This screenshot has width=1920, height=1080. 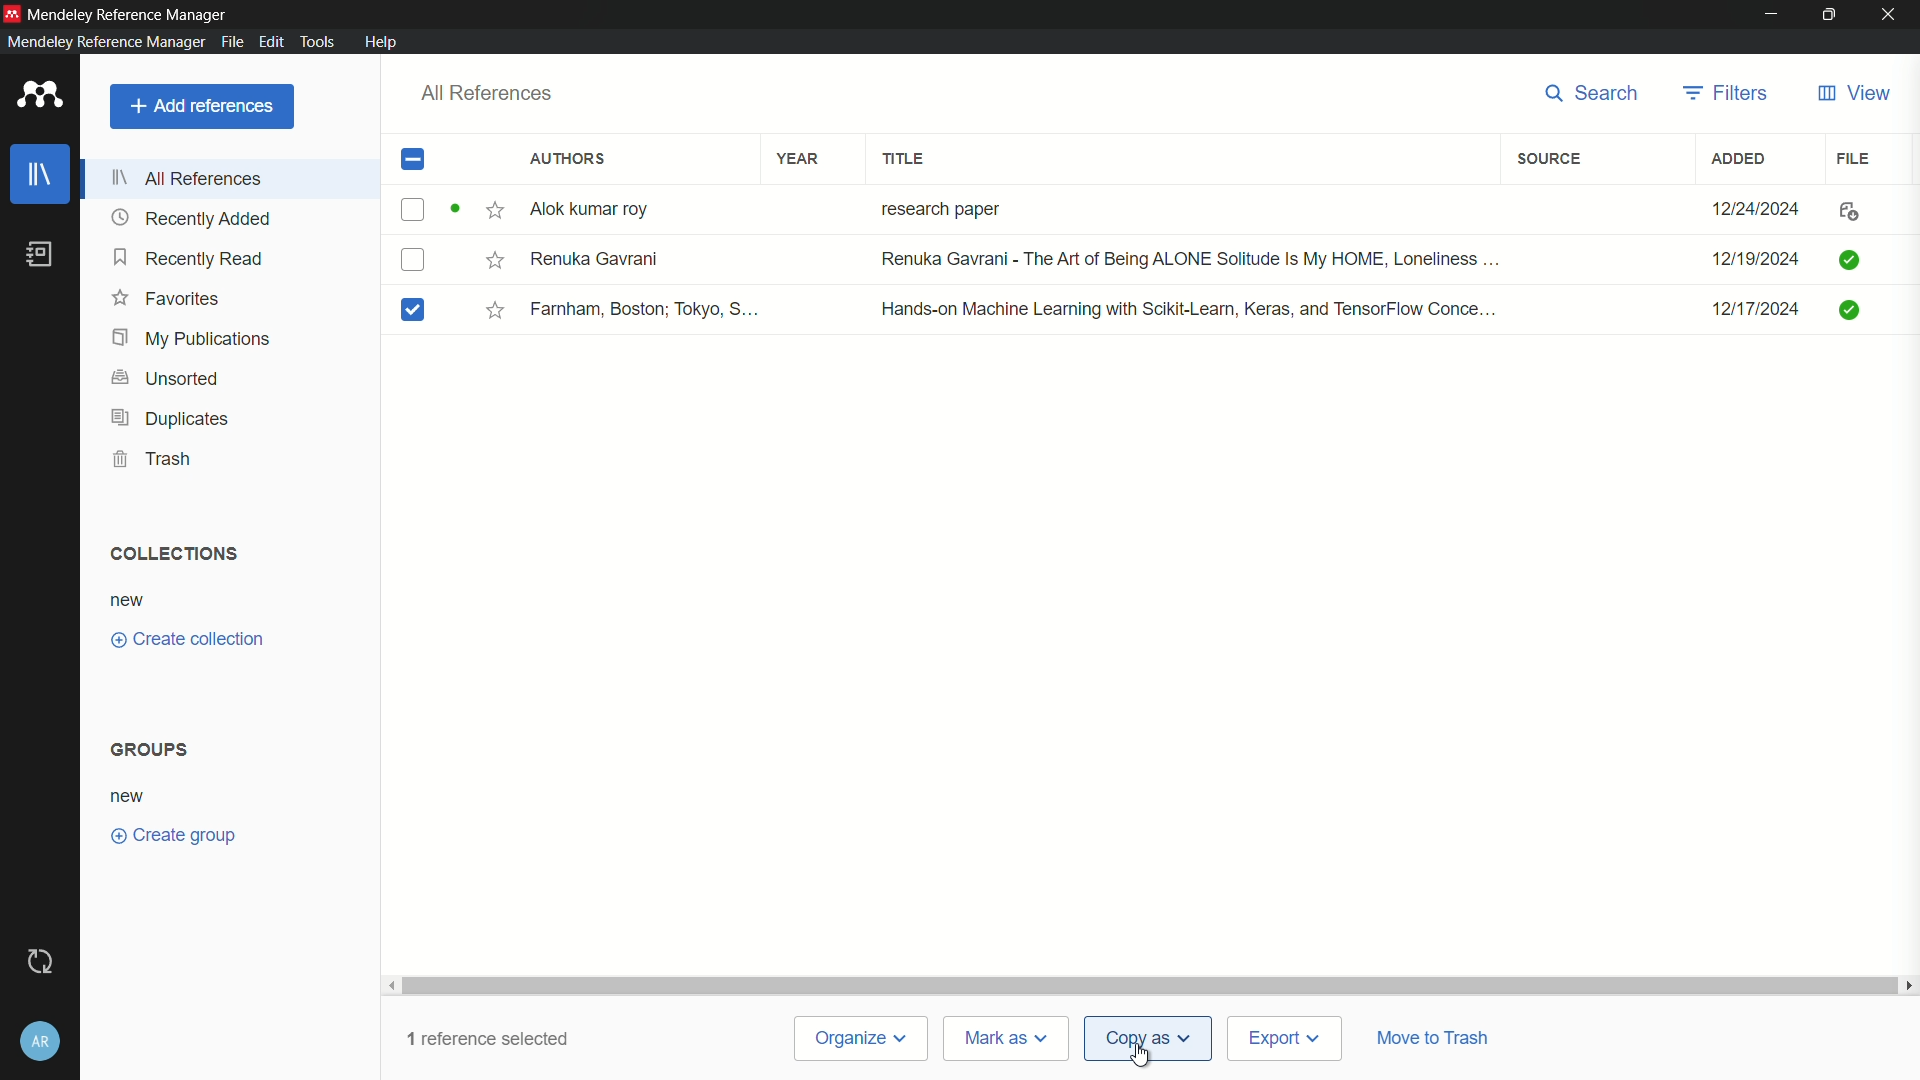 What do you see at coordinates (1852, 257) in the screenshot?
I see `FIle uploaded` at bounding box center [1852, 257].